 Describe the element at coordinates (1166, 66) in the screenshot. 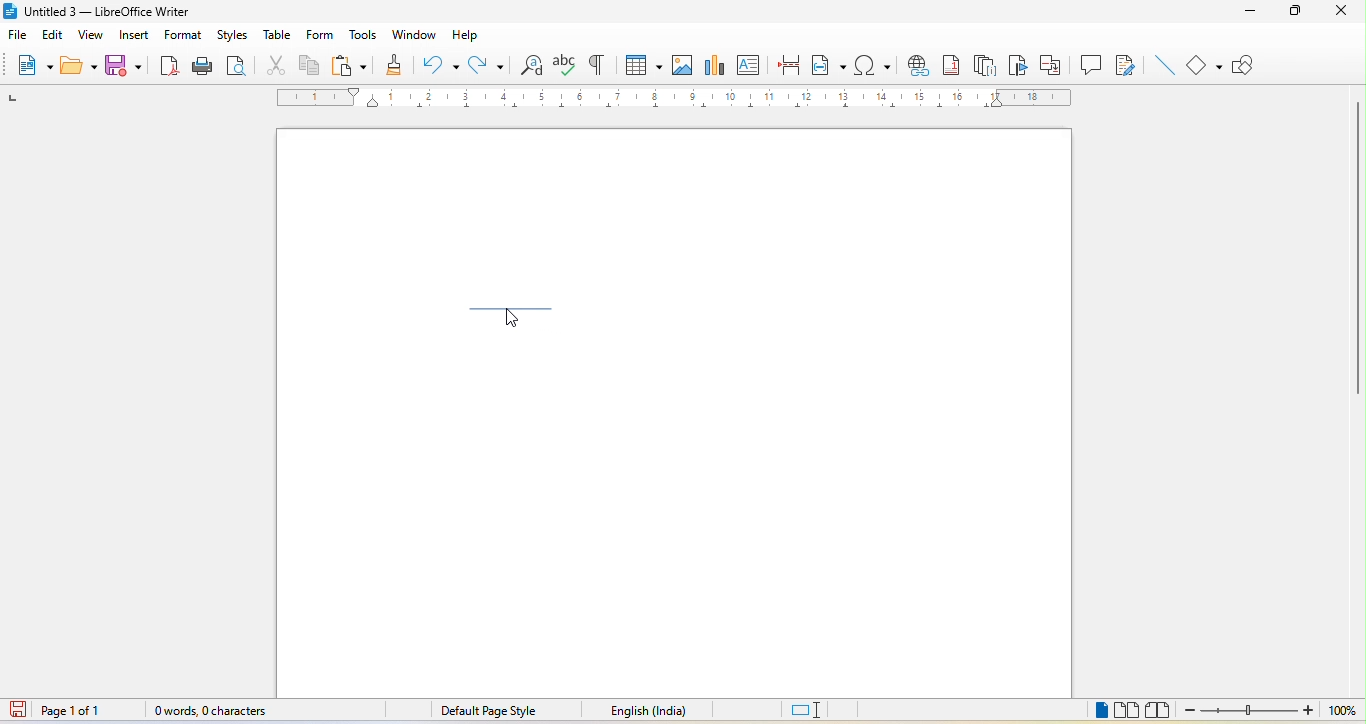

I see `insert line` at that location.